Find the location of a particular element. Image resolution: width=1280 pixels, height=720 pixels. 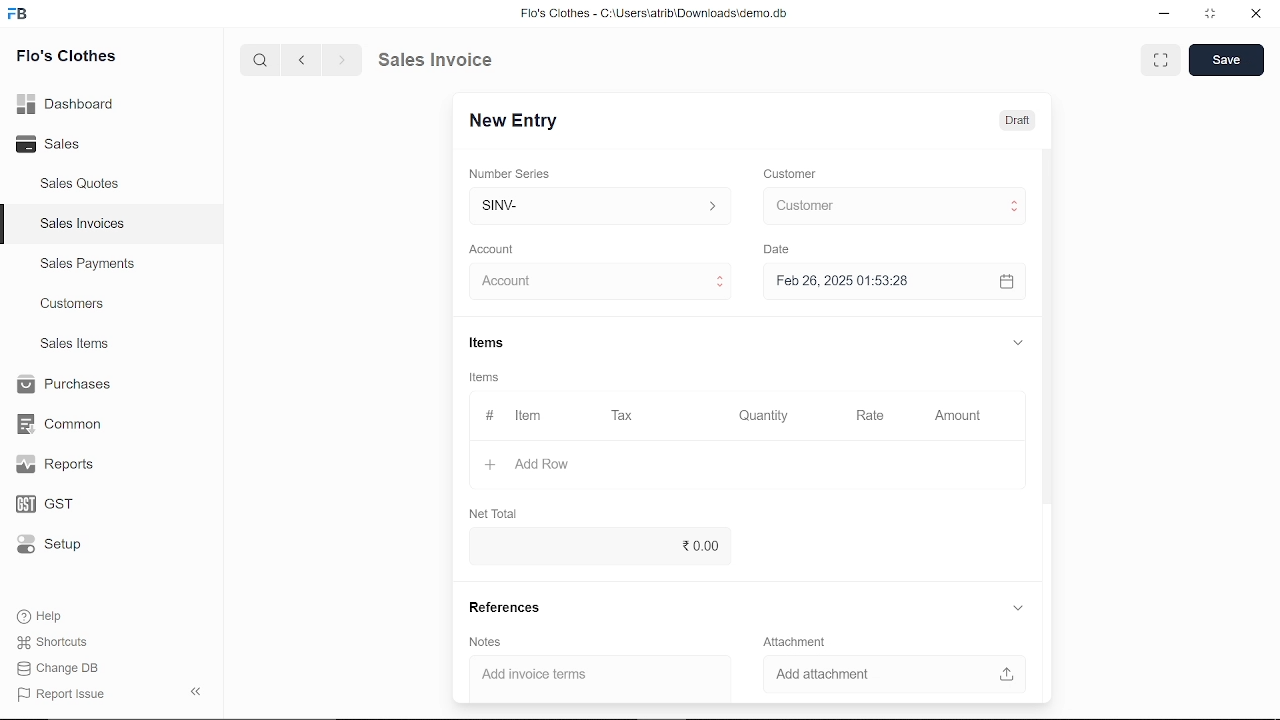

Date is located at coordinates (776, 250).